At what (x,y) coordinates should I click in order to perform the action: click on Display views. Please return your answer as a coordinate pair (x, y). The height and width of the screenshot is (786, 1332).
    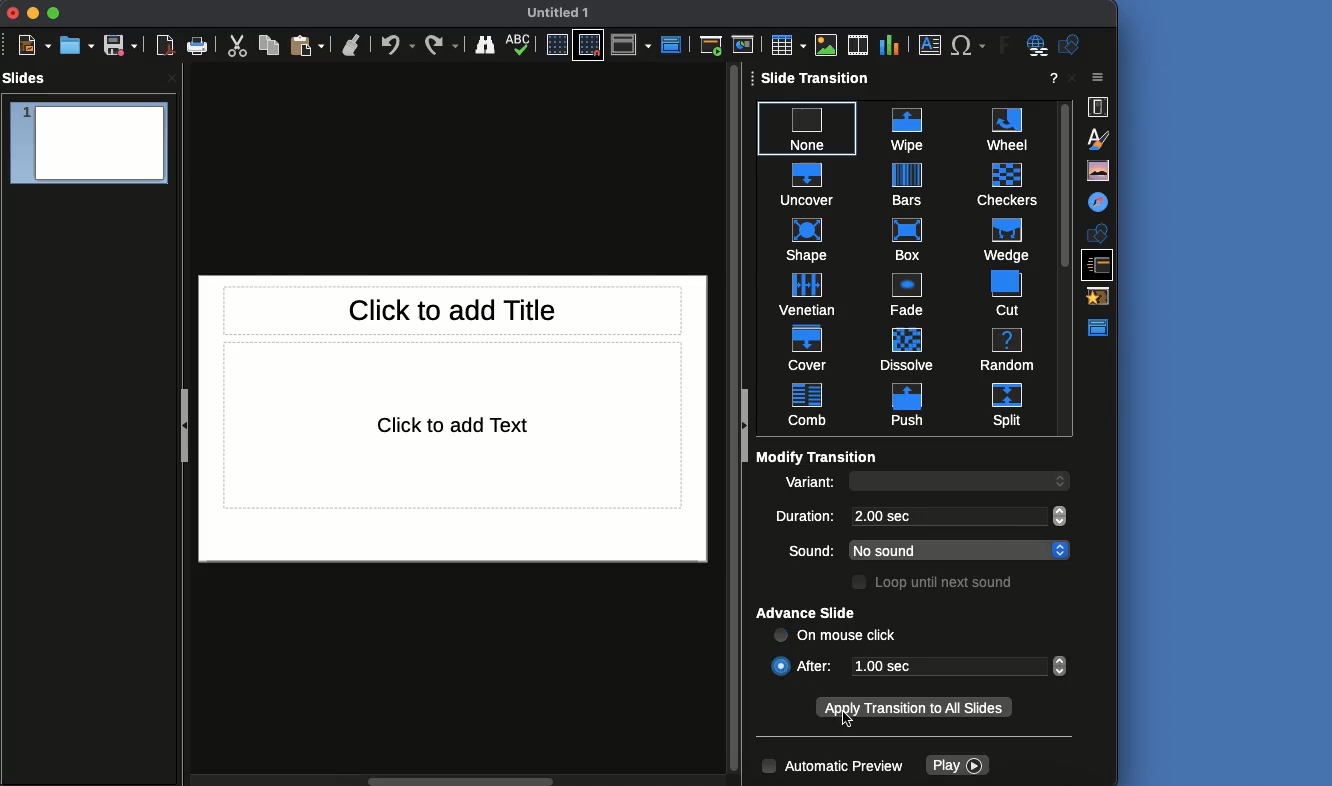
    Looking at the image, I should click on (633, 46).